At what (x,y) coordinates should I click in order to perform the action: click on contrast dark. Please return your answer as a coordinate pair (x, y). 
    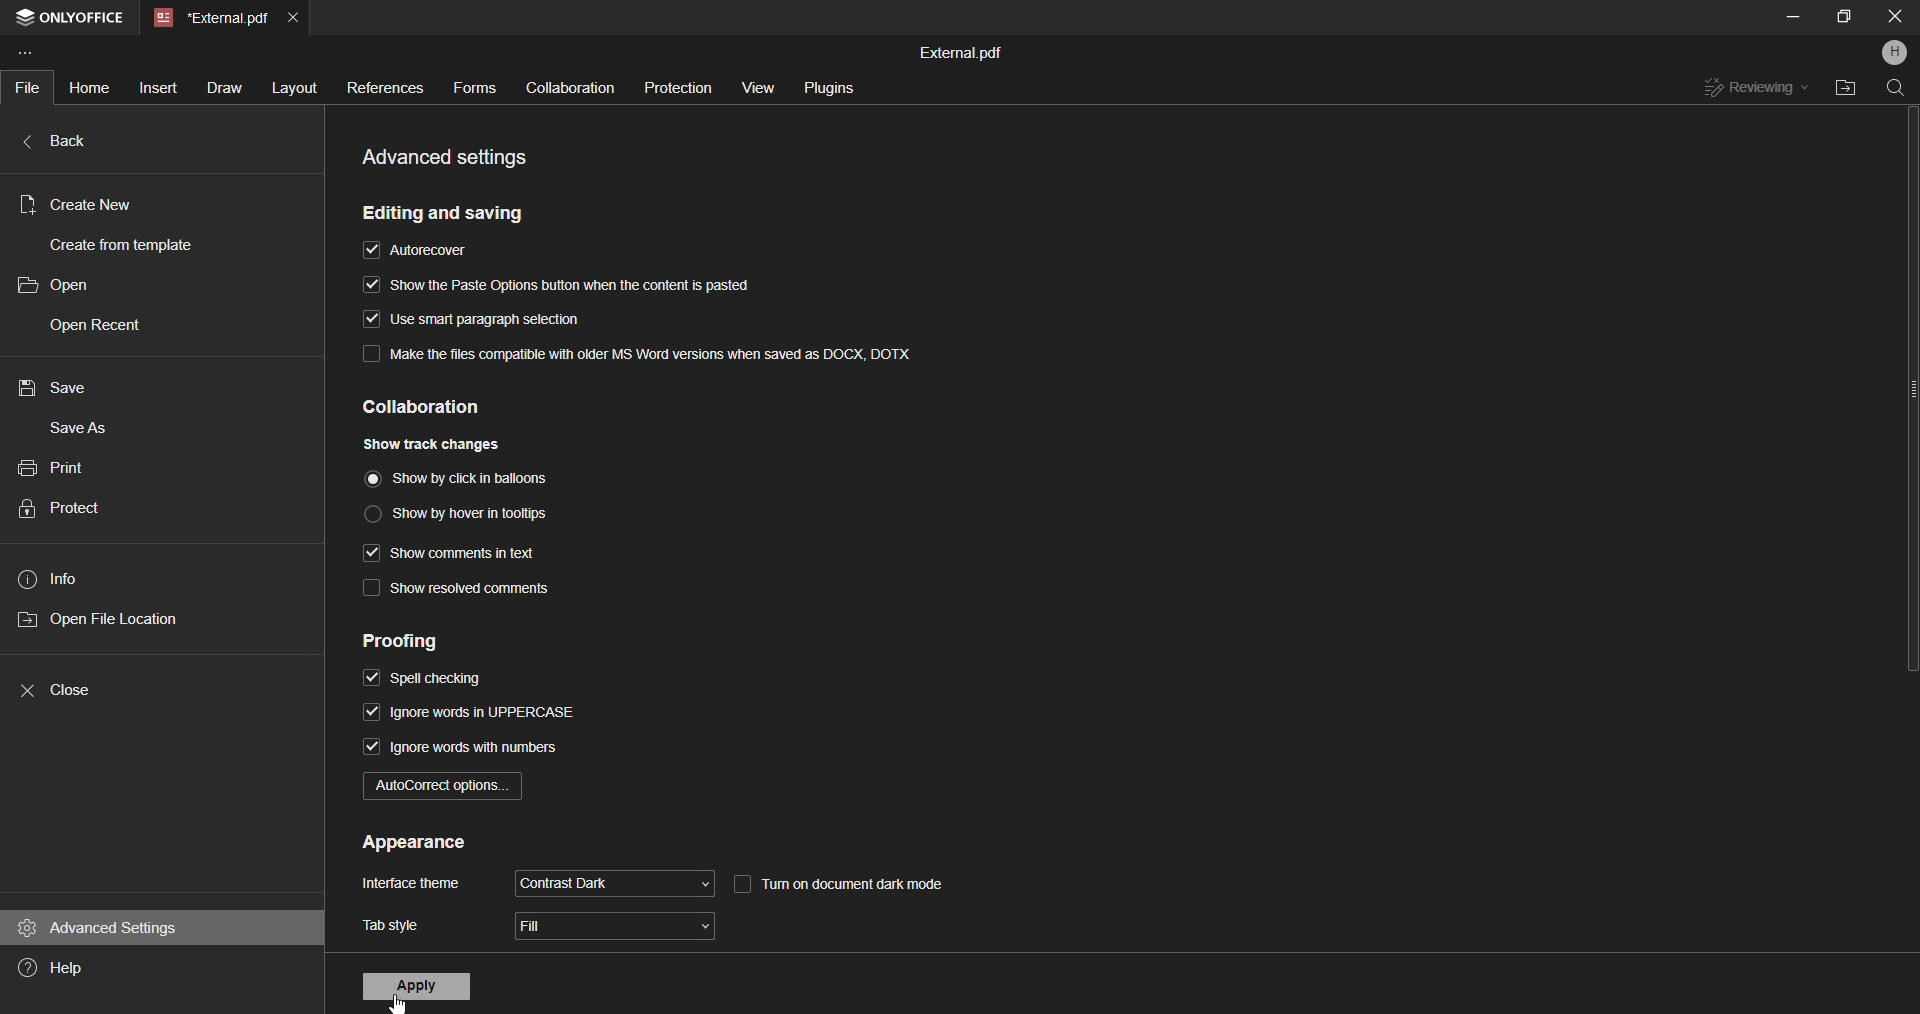
    Looking at the image, I should click on (613, 882).